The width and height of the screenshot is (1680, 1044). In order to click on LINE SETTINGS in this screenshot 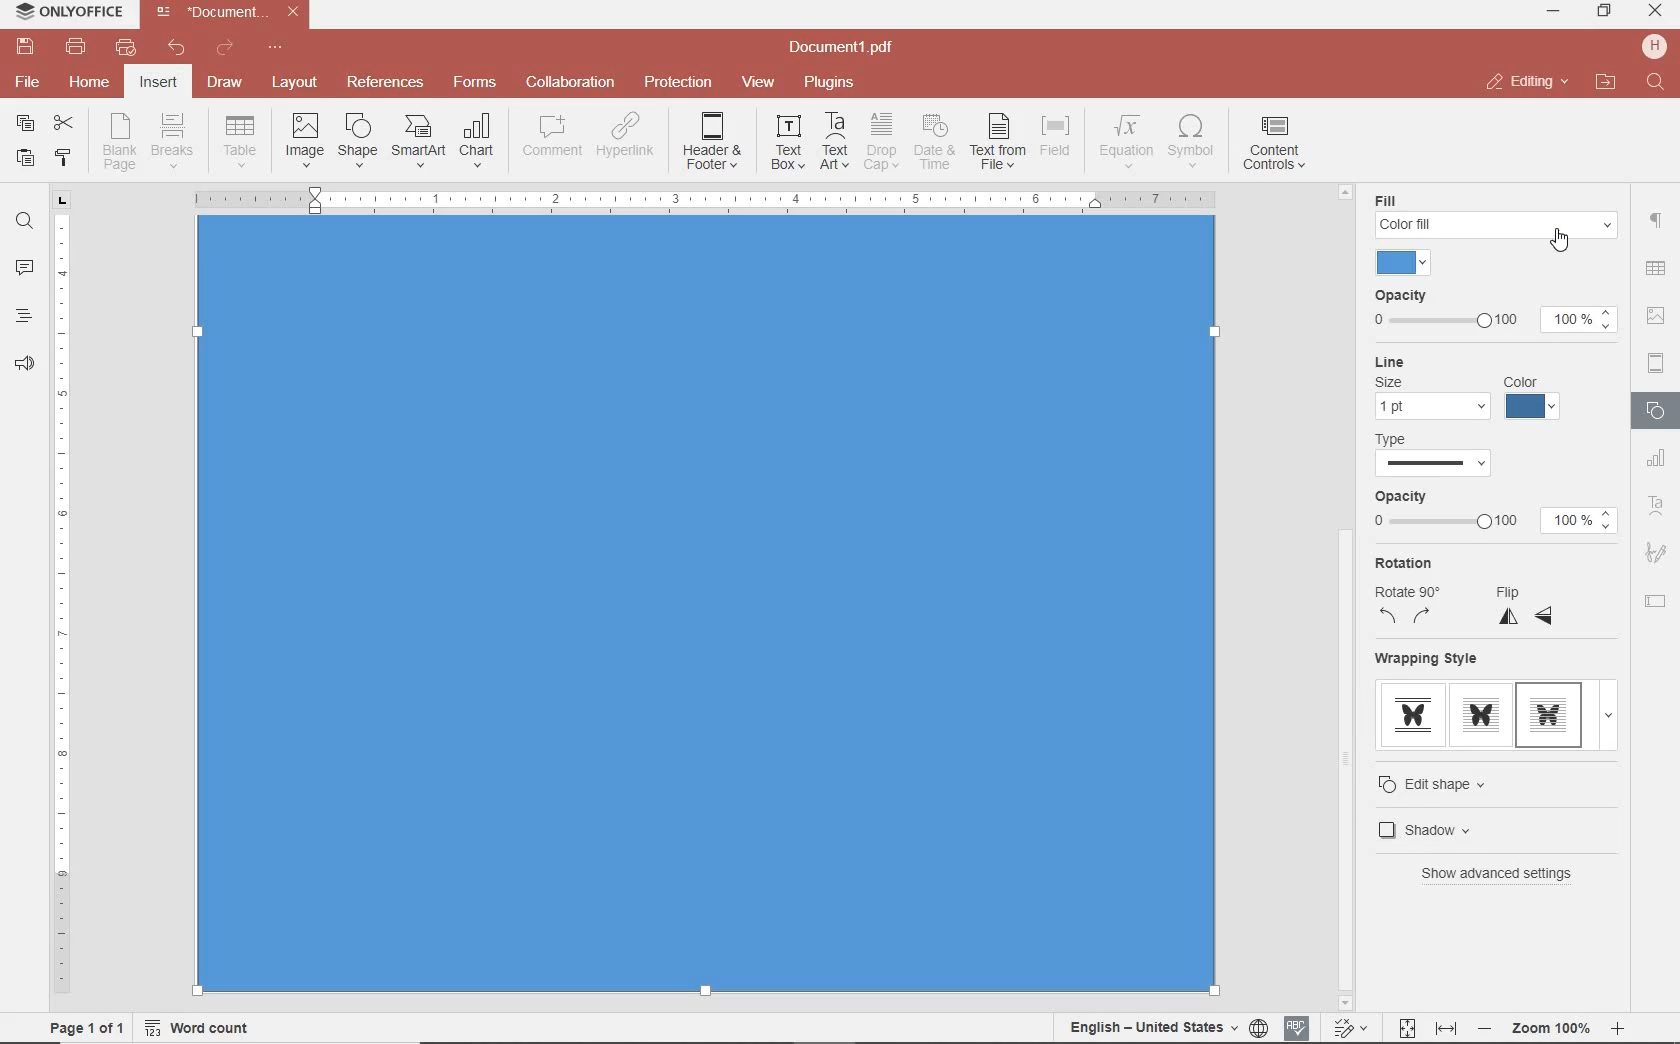, I will do `click(1471, 387)`.